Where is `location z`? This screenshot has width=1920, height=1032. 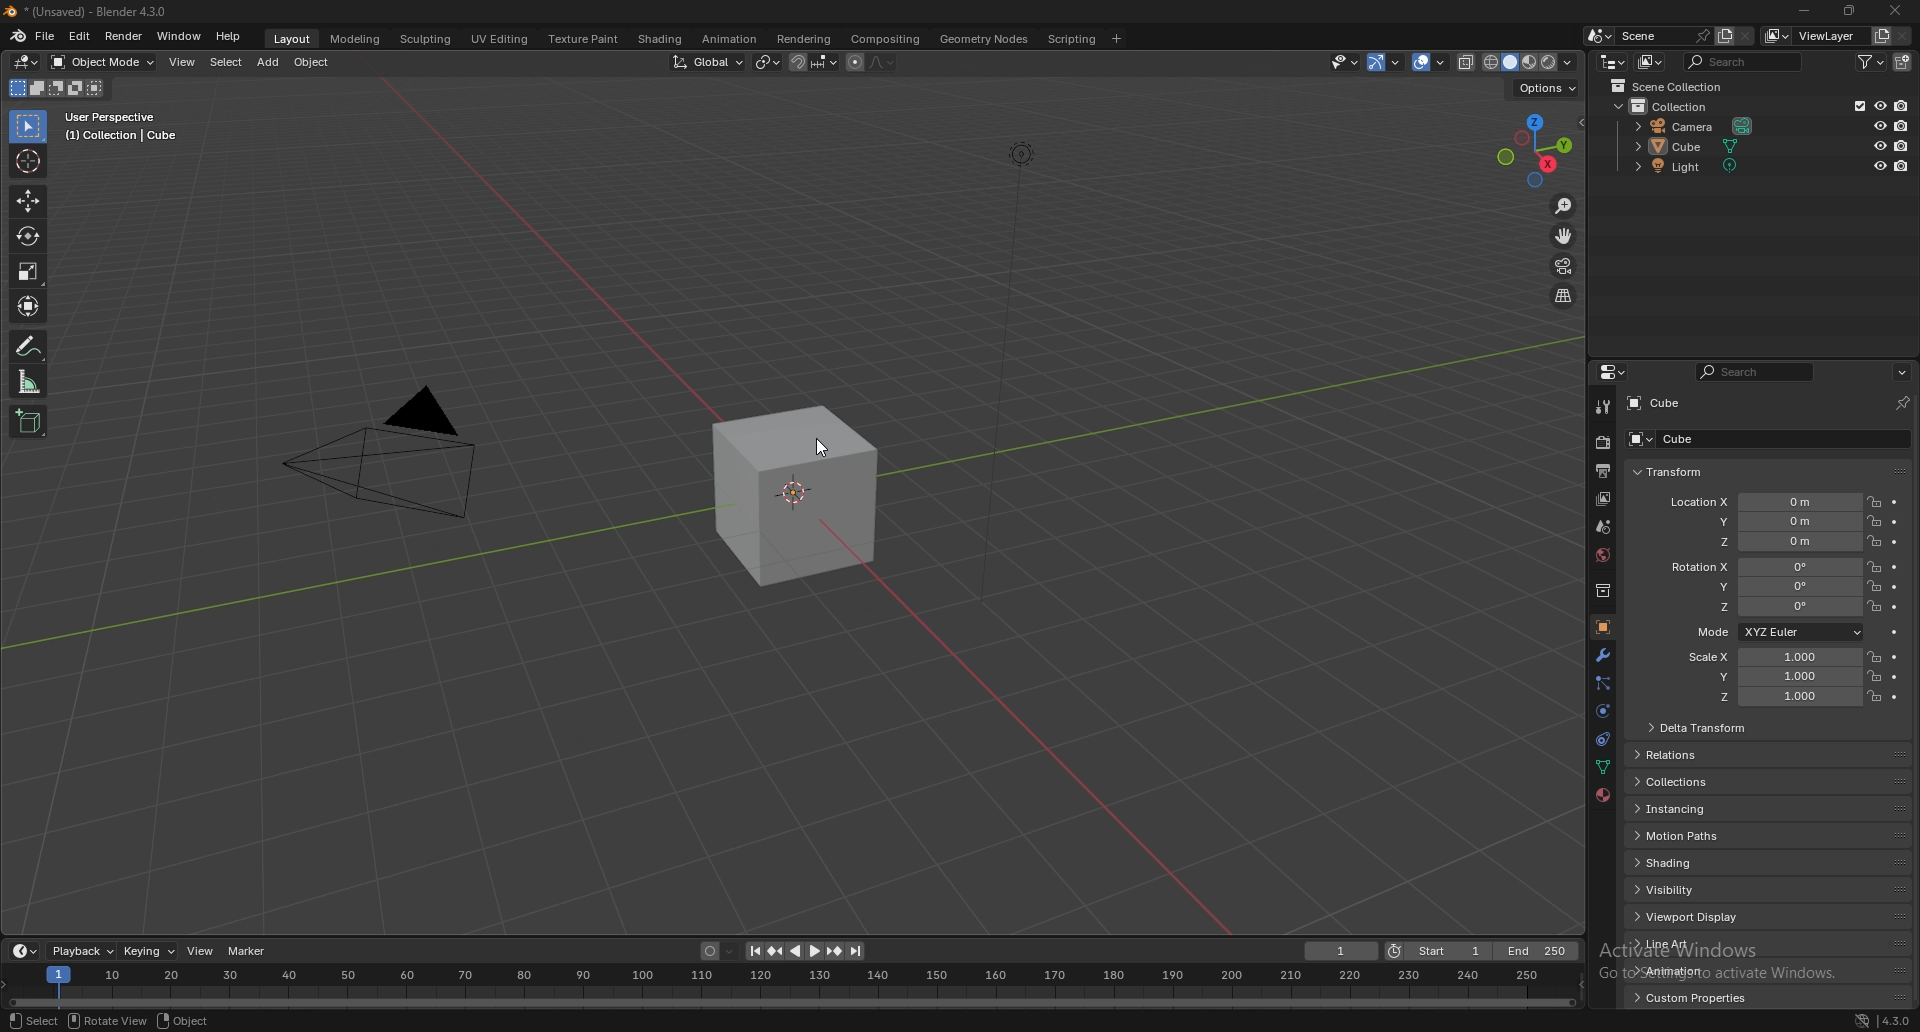
location z is located at coordinates (1765, 541).